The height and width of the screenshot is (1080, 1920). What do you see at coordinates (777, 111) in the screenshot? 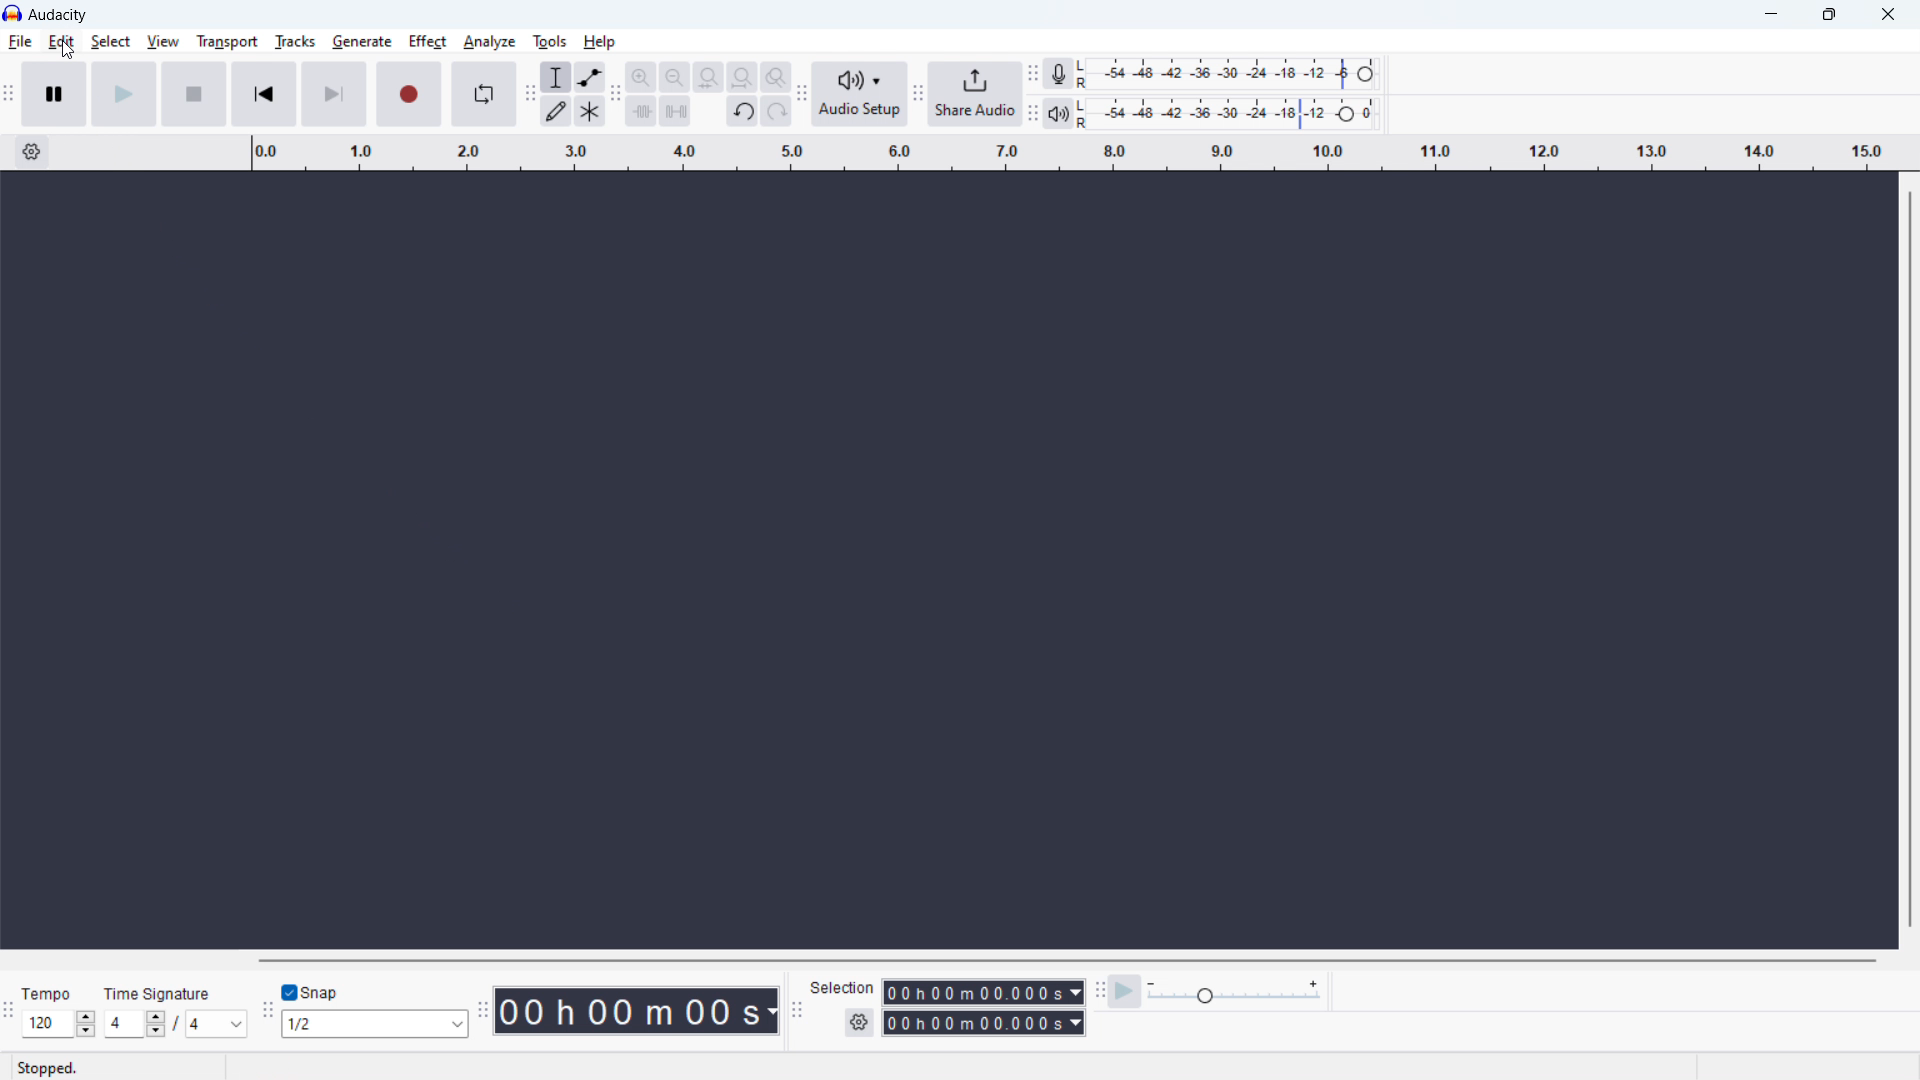
I see `redo` at bounding box center [777, 111].